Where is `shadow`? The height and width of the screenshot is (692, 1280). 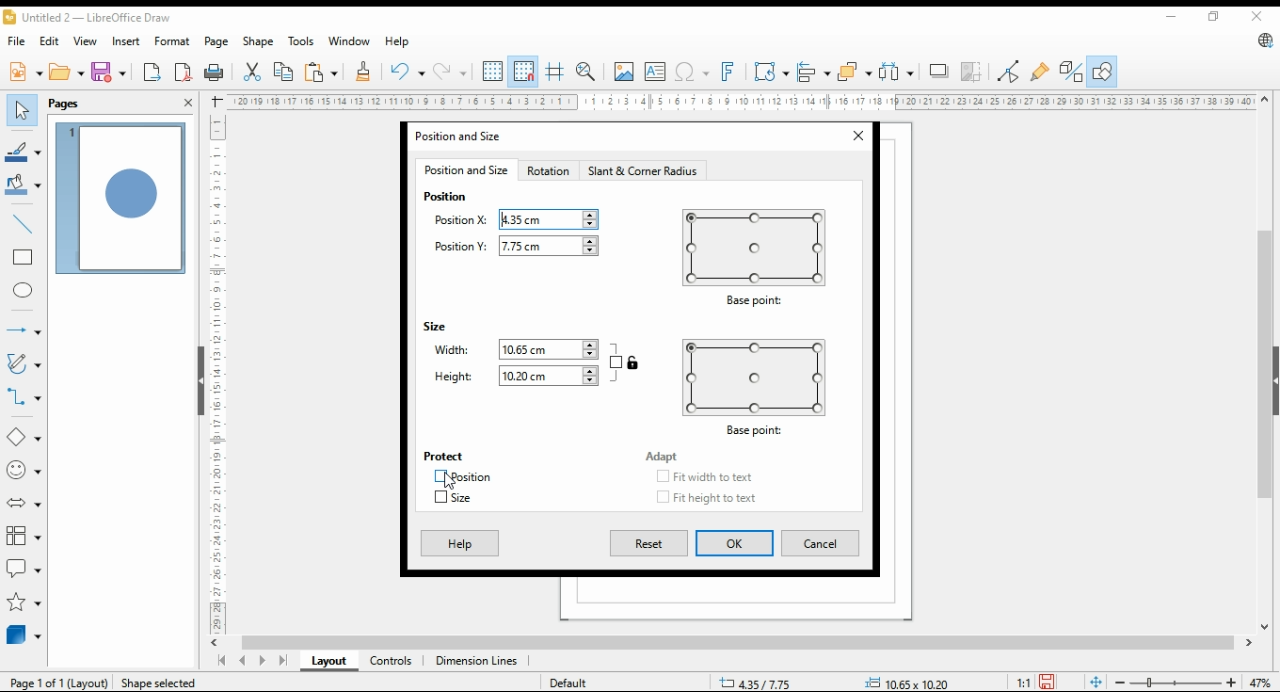
shadow is located at coordinates (936, 71).